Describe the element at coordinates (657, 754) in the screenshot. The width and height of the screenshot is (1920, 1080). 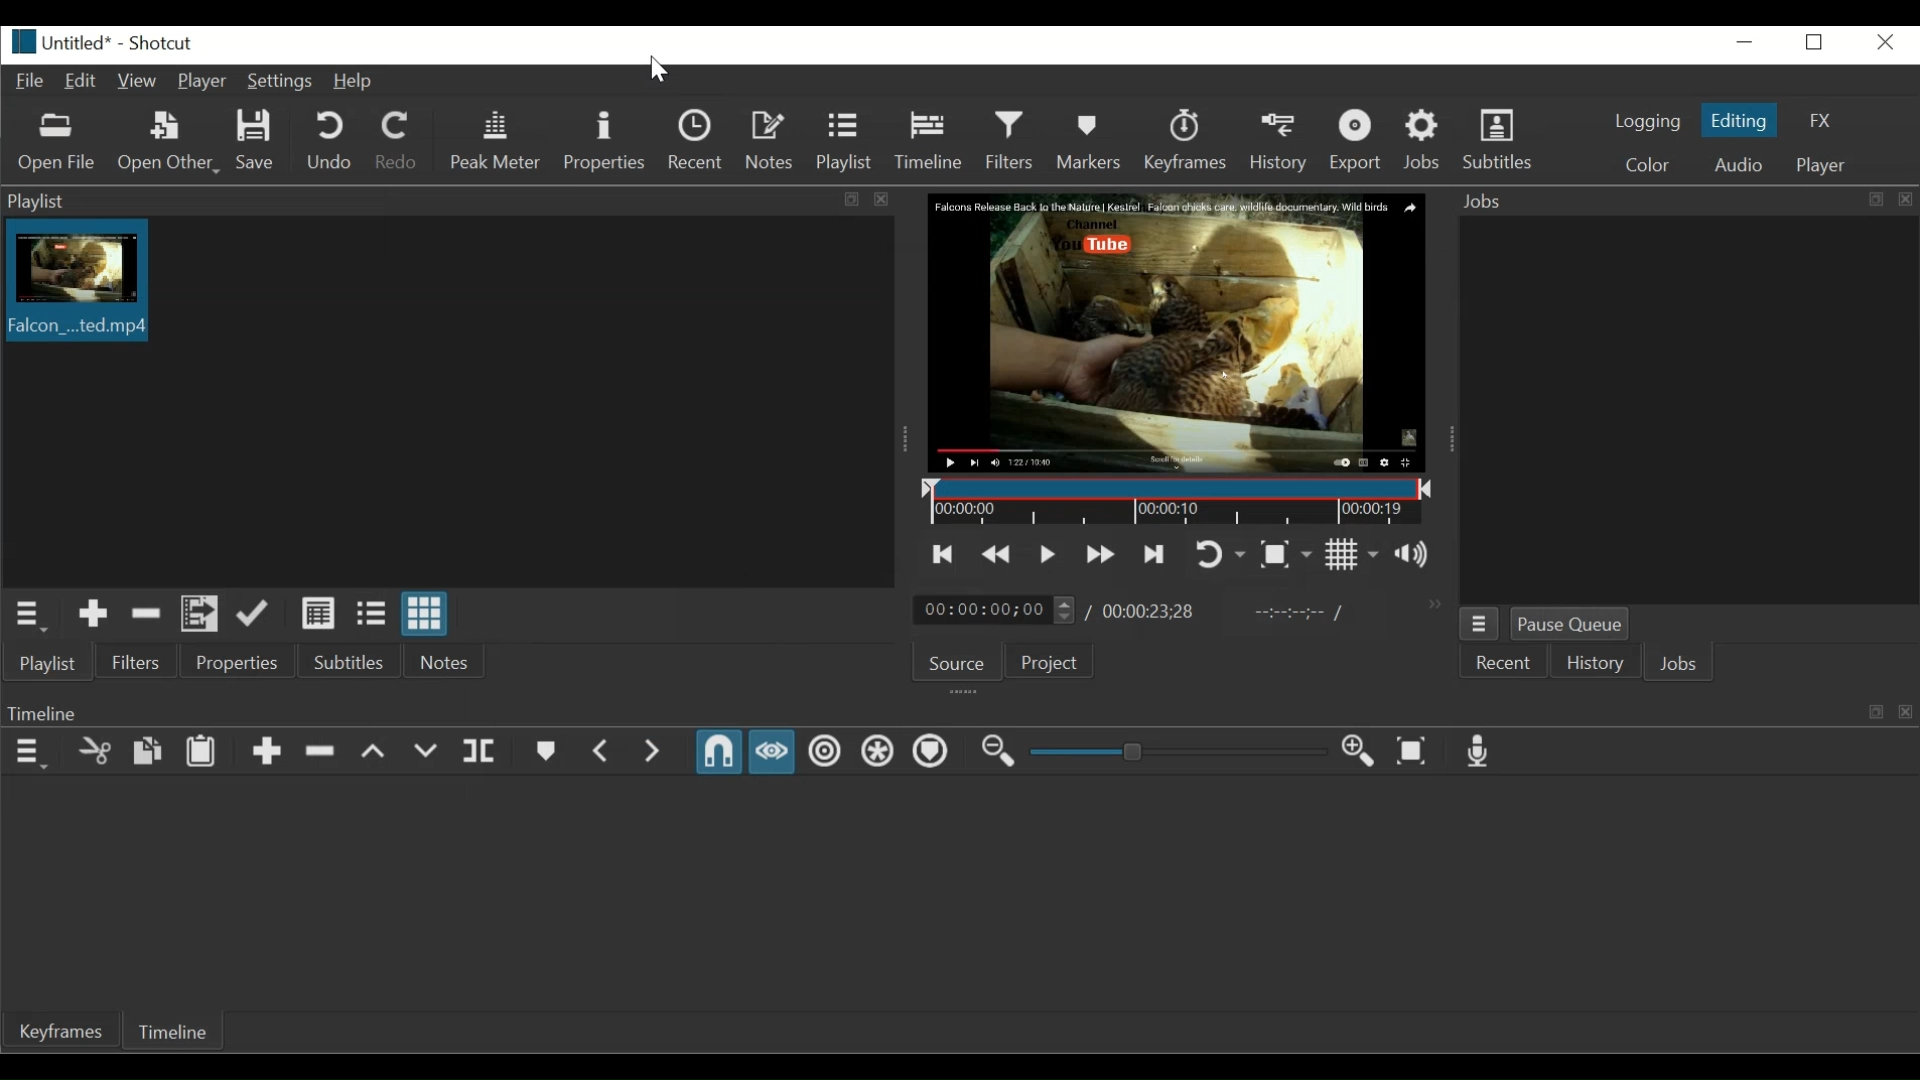
I see `Next marker` at that location.